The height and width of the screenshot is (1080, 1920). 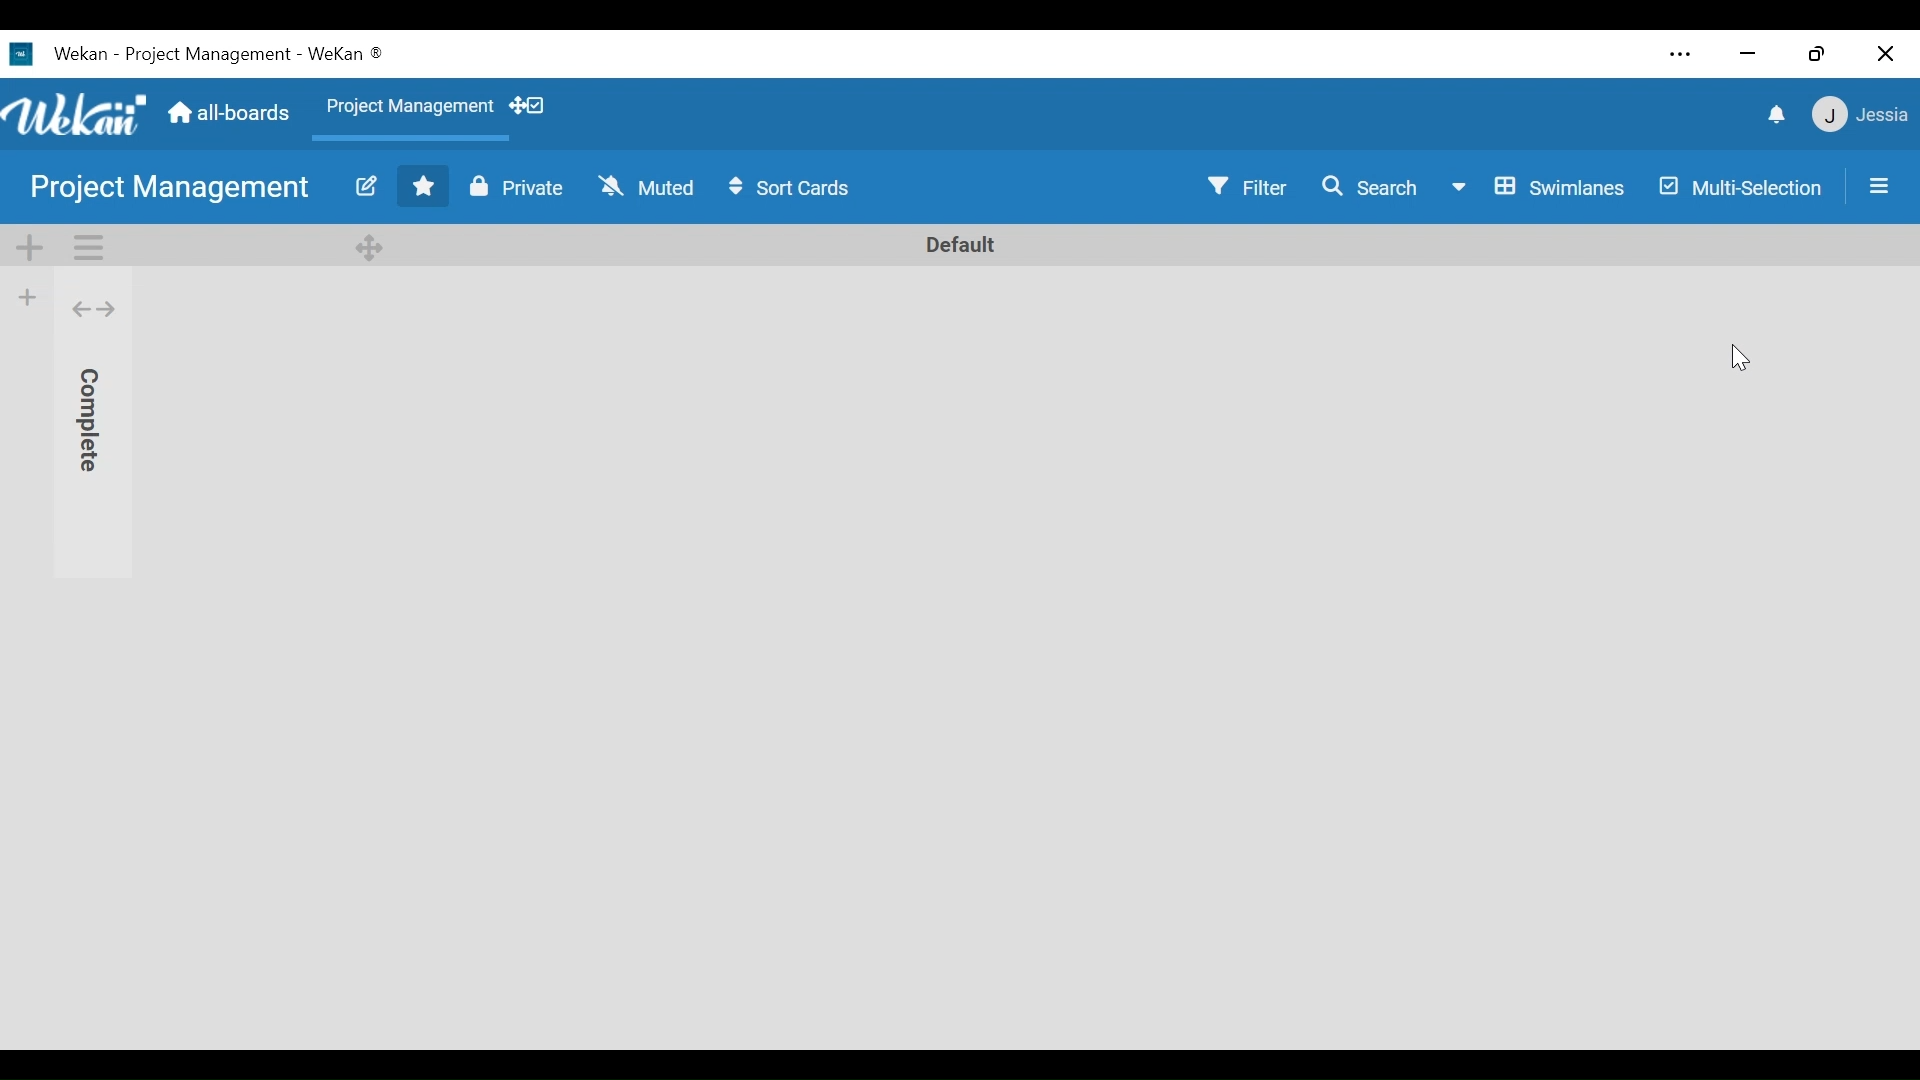 What do you see at coordinates (1816, 52) in the screenshot?
I see `Restore` at bounding box center [1816, 52].